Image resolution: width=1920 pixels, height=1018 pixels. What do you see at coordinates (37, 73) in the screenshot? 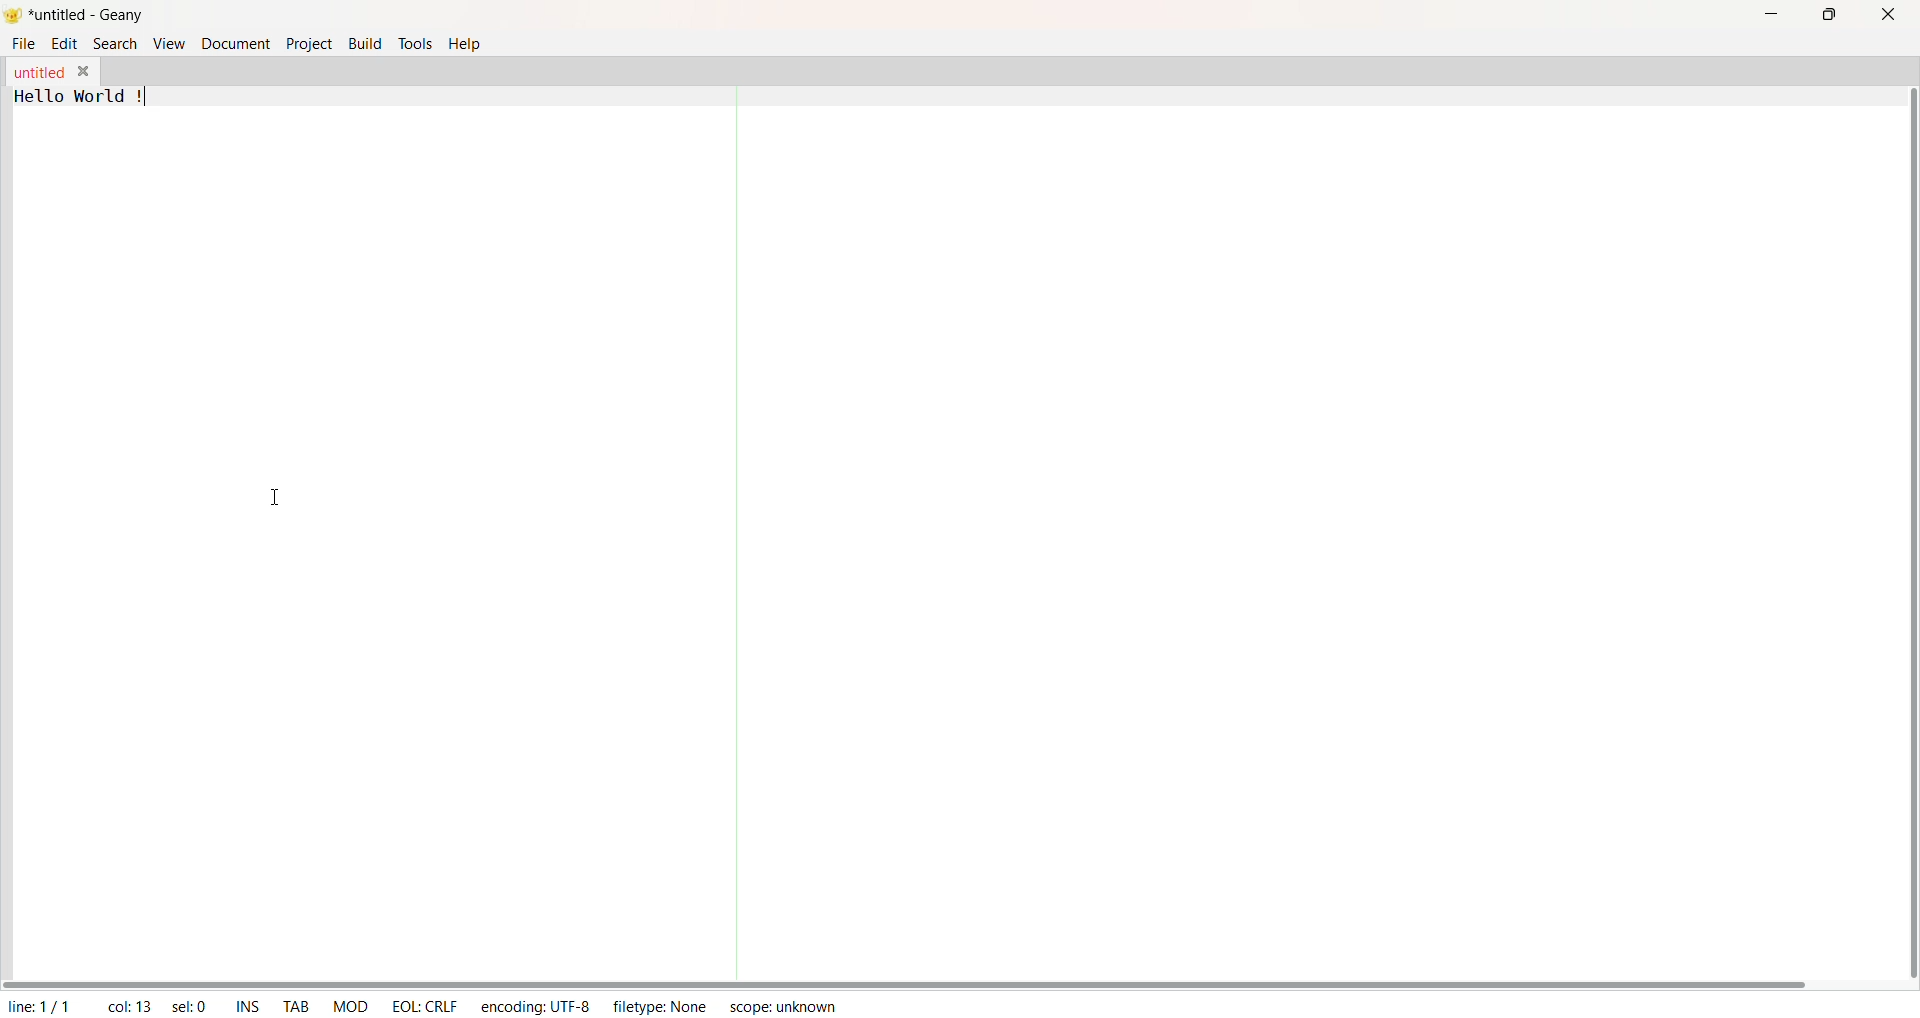
I see `File Name` at bounding box center [37, 73].